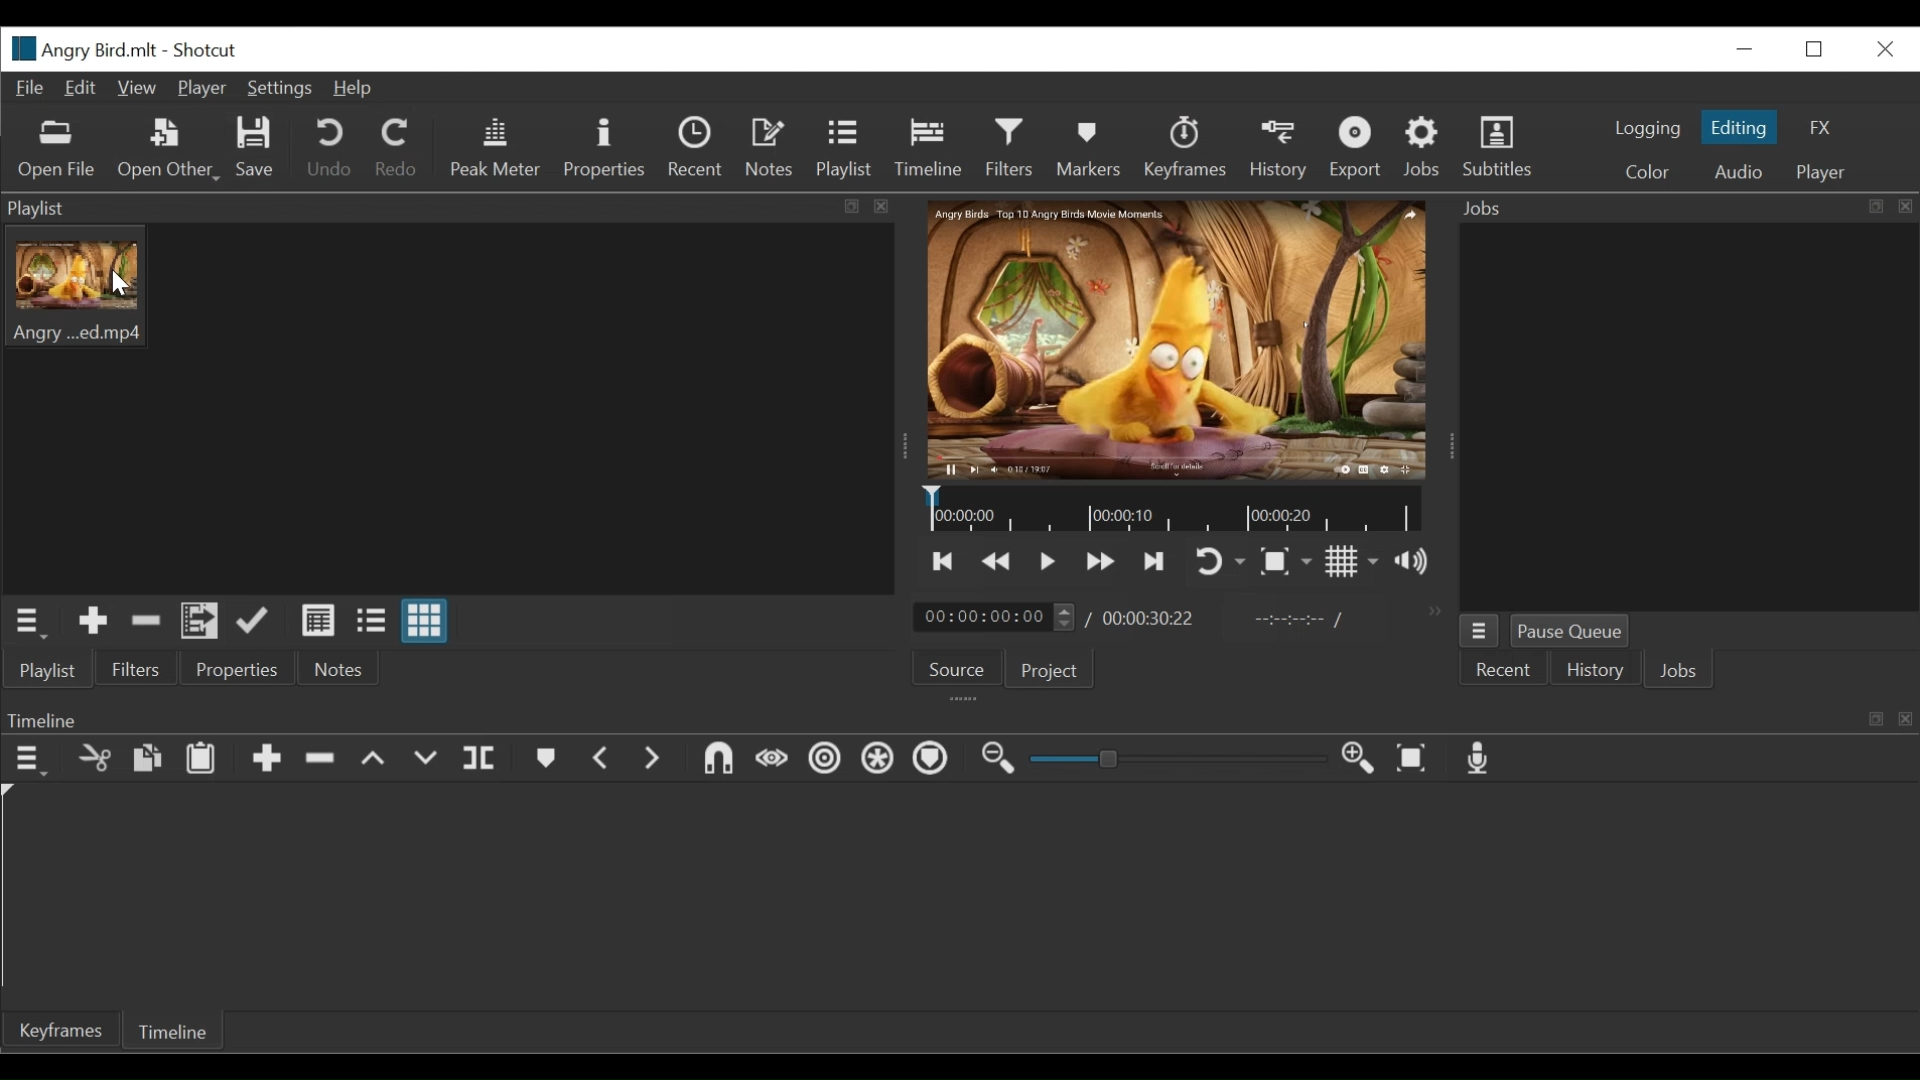 The height and width of the screenshot is (1080, 1920). Describe the element at coordinates (81, 89) in the screenshot. I see `Edit` at that location.